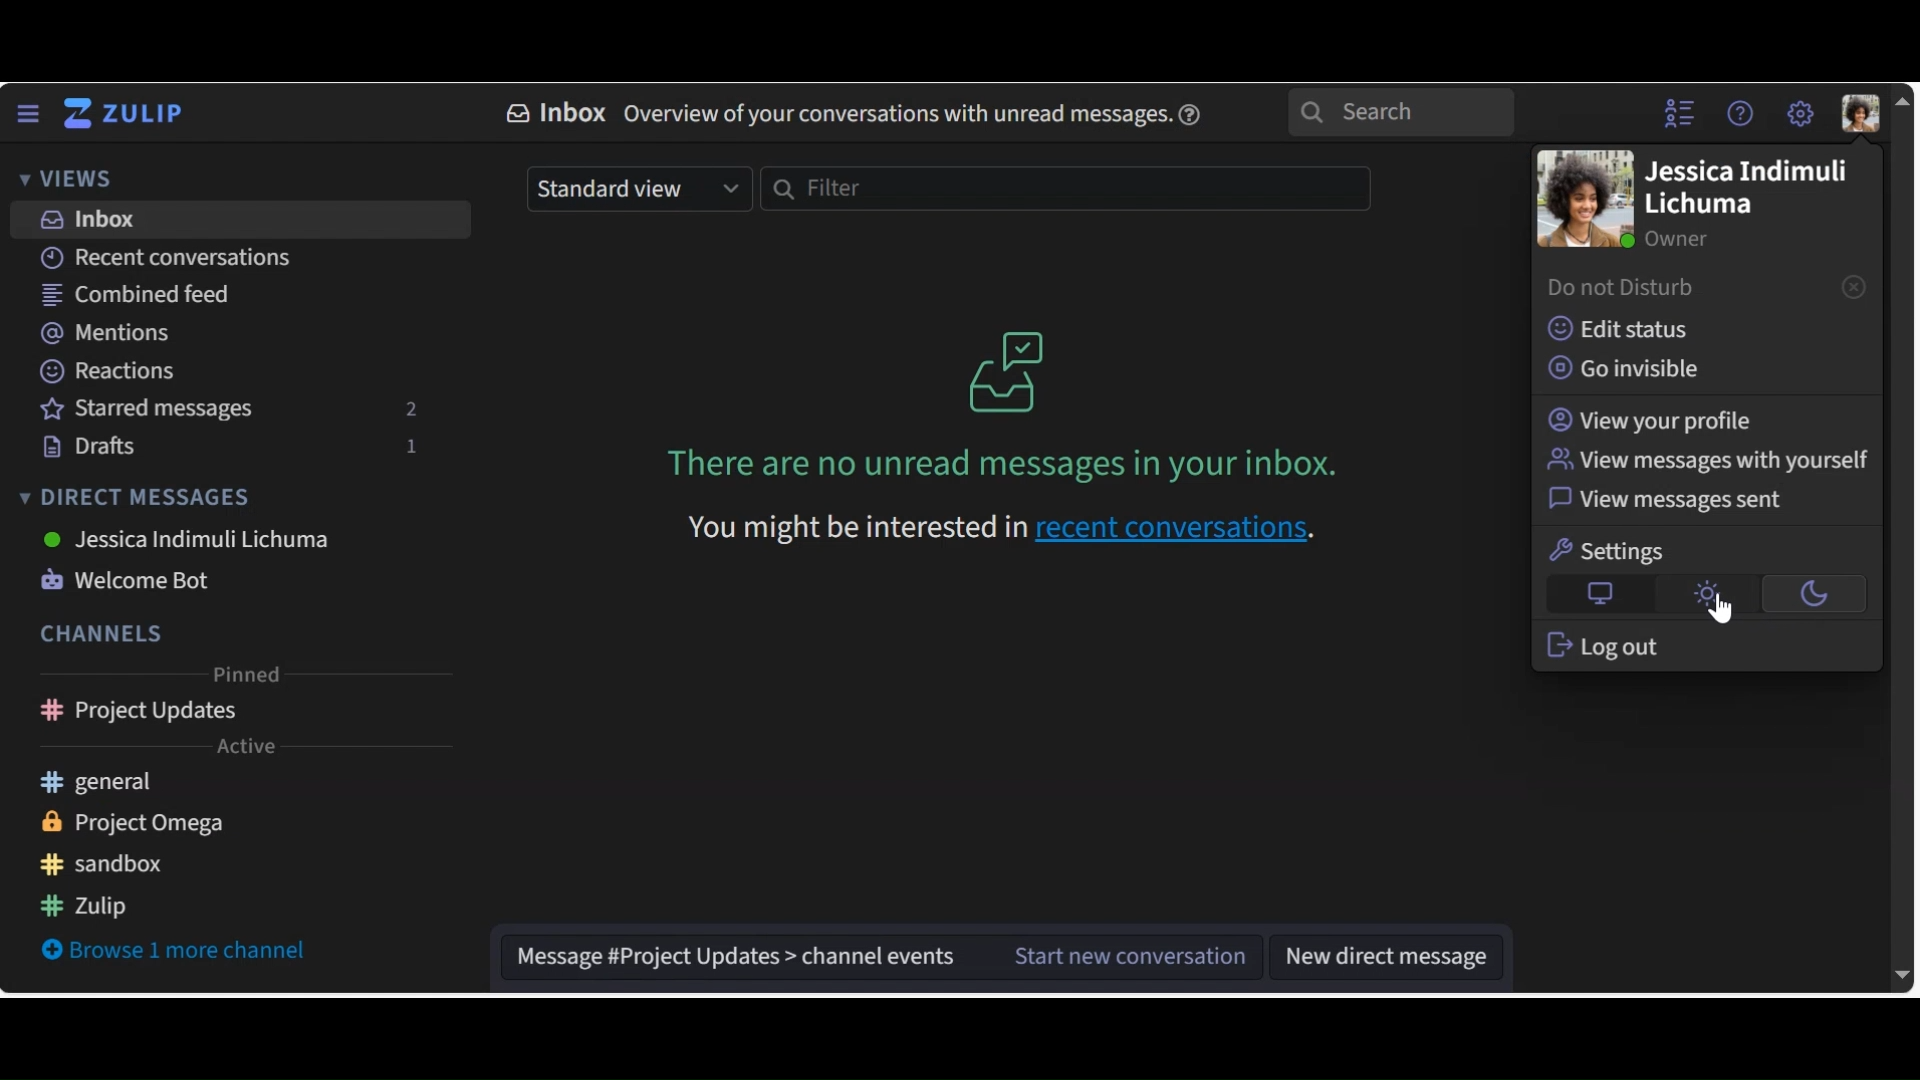 This screenshot has height=1080, width=1920. What do you see at coordinates (242, 714) in the screenshot?
I see `Project Updates` at bounding box center [242, 714].